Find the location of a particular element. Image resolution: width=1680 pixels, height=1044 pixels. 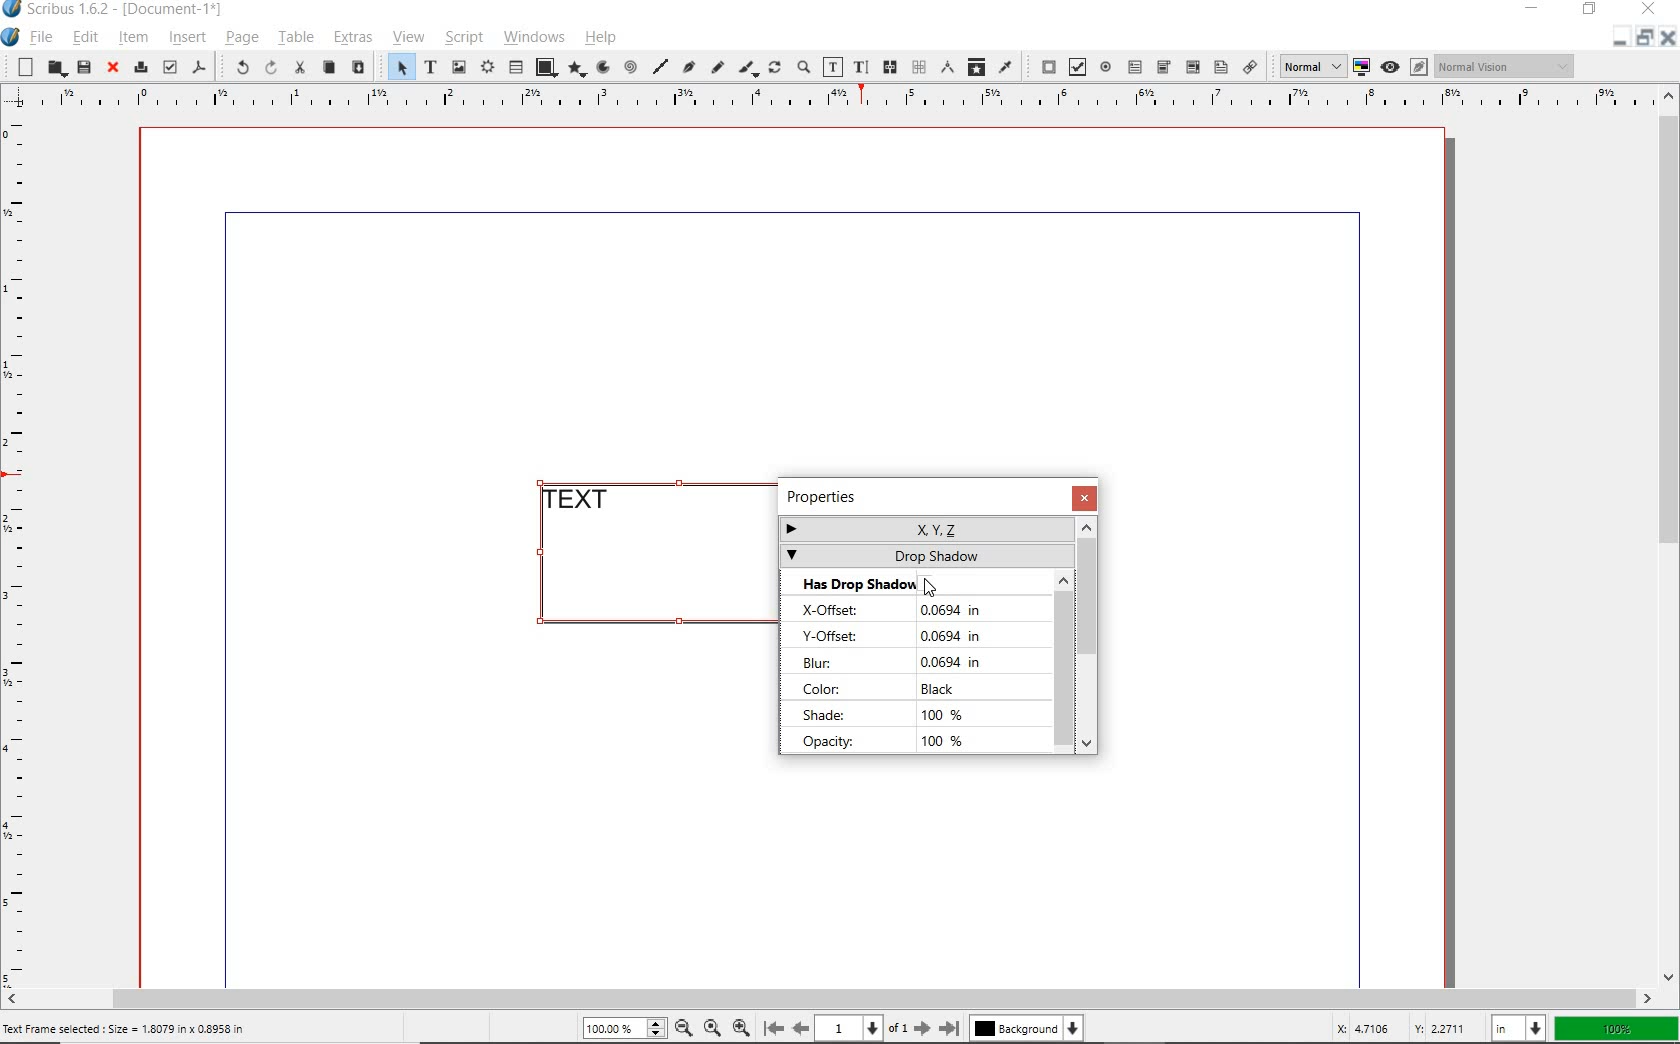

Cursor Position is located at coordinates (930, 585).